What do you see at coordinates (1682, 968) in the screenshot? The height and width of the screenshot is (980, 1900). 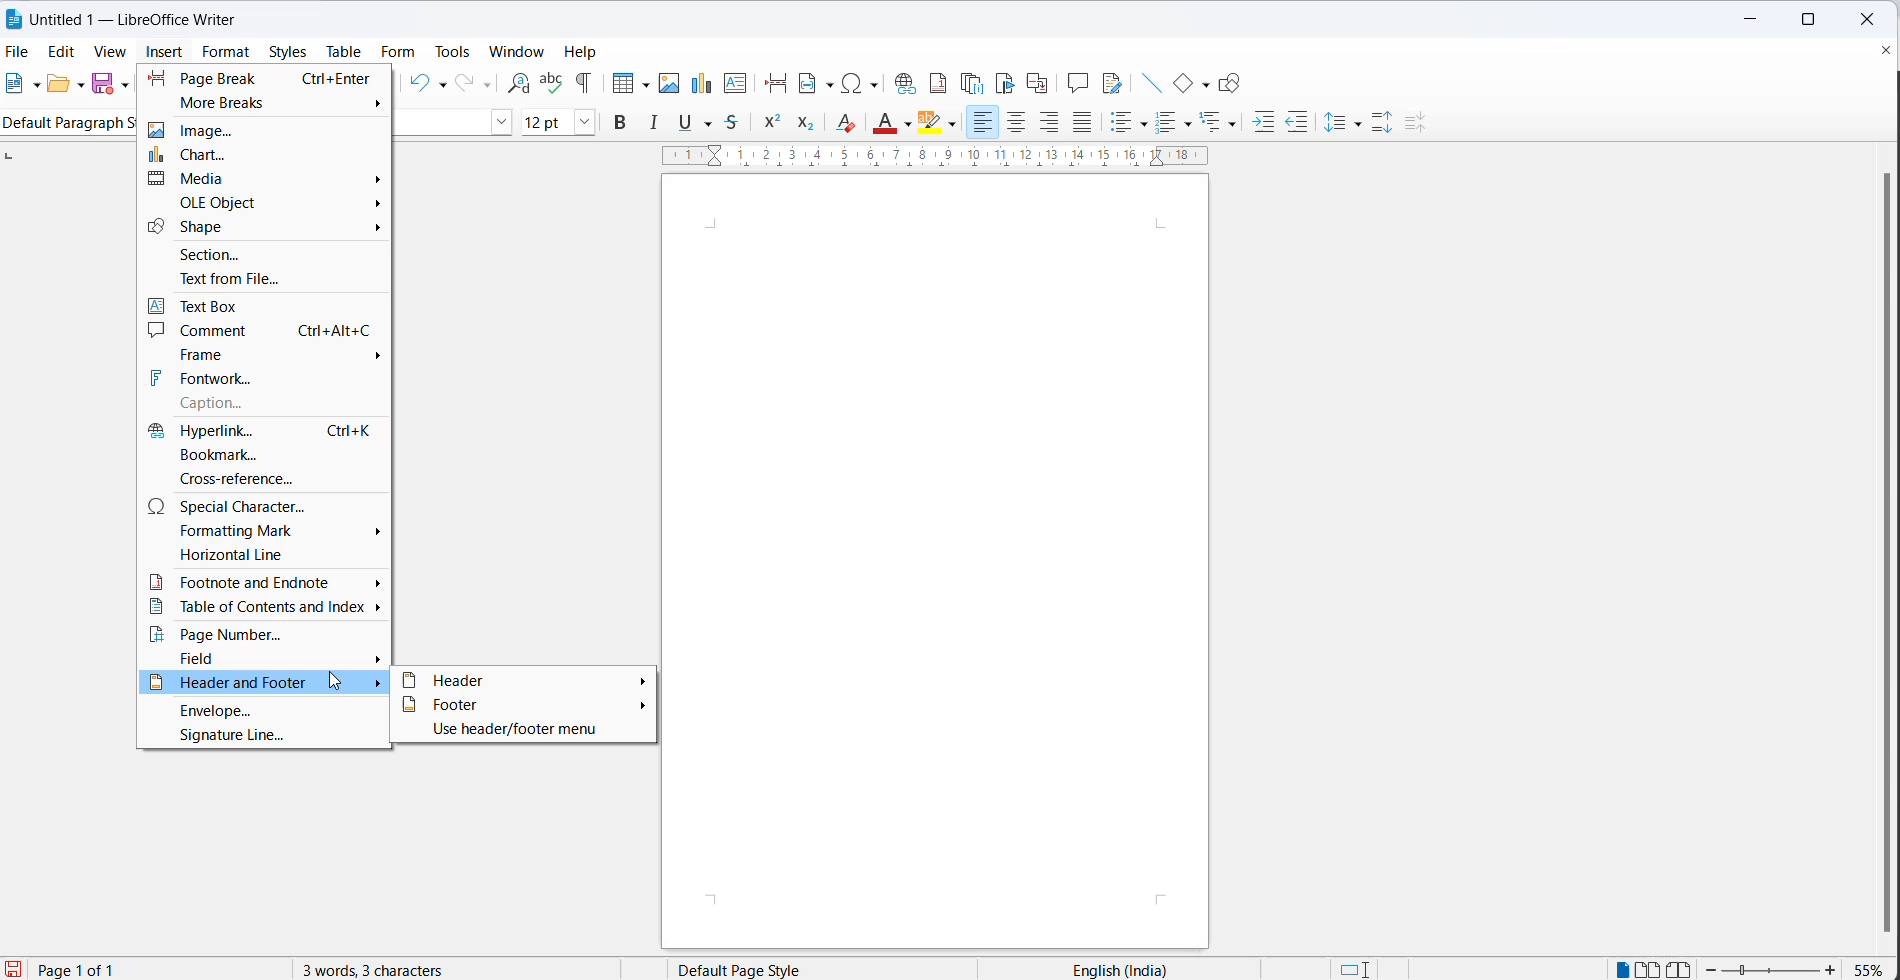 I see `book view` at bounding box center [1682, 968].